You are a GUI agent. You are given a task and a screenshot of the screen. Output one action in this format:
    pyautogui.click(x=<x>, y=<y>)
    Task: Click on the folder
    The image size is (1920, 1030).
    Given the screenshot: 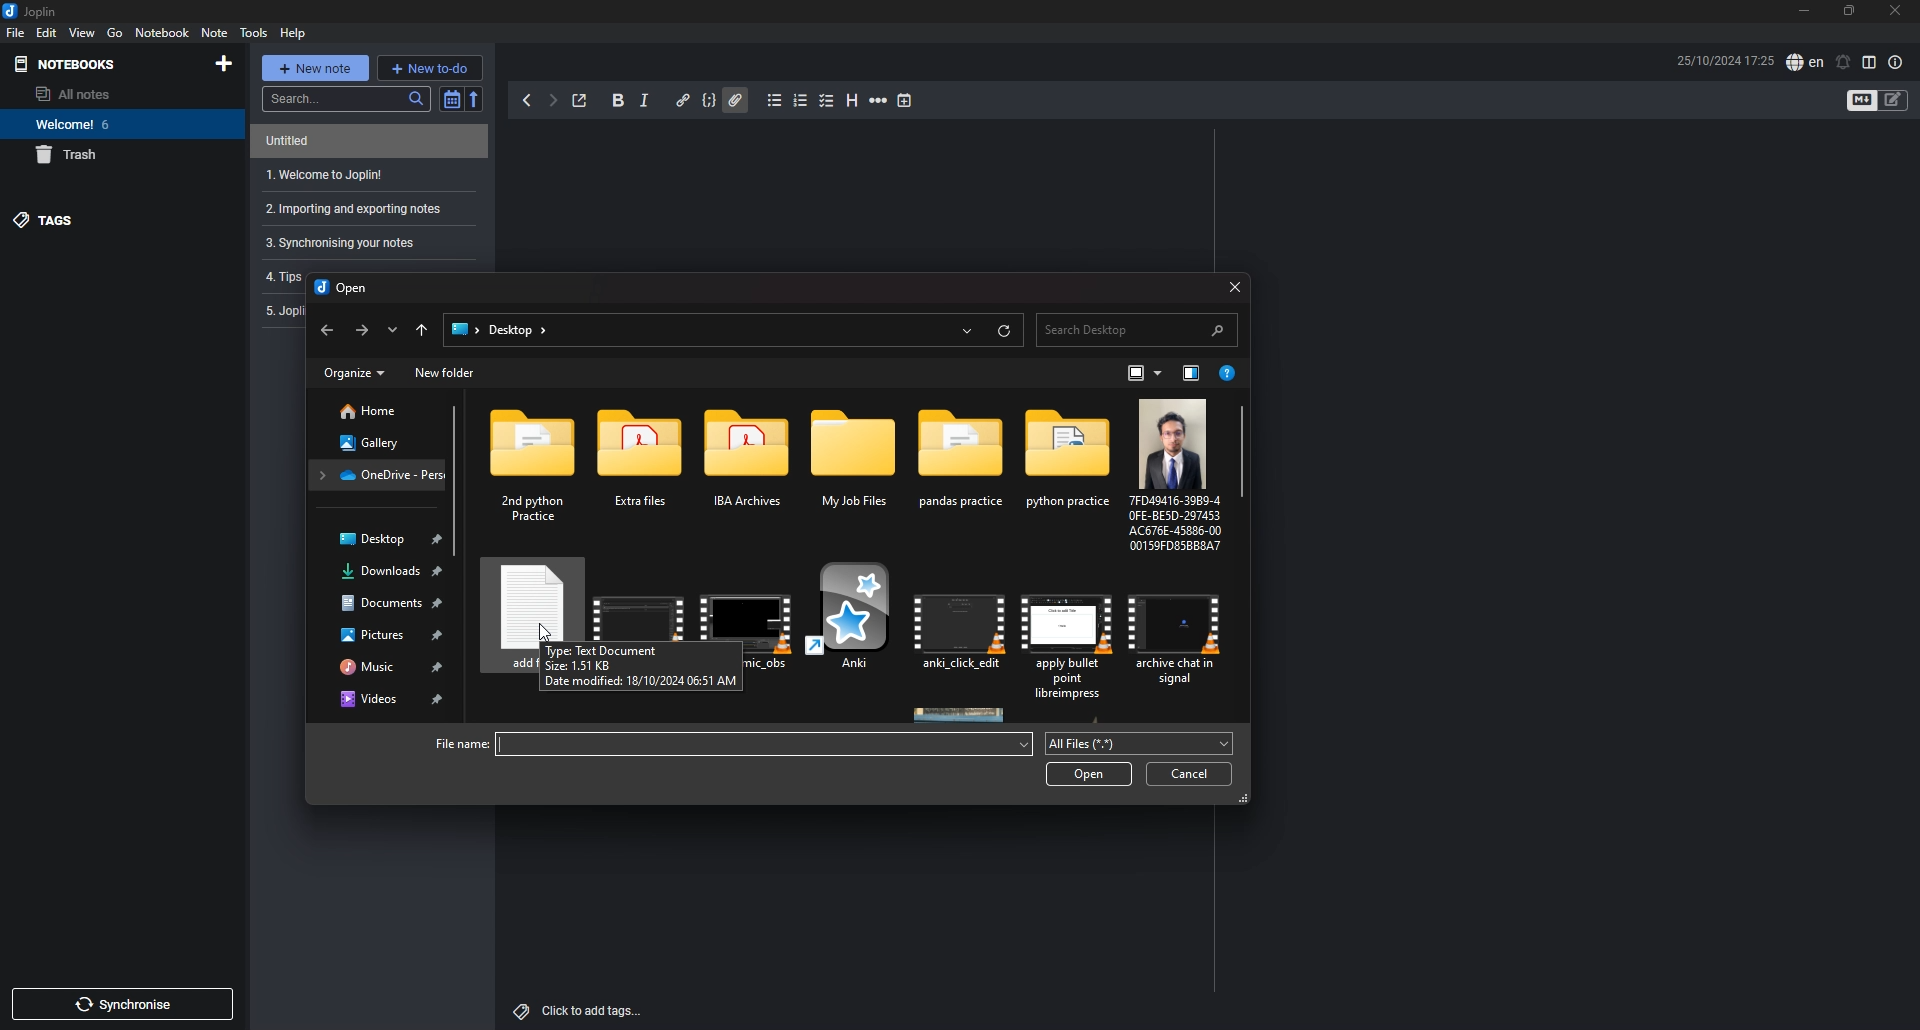 What is the action you would take?
    pyautogui.click(x=464, y=329)
    